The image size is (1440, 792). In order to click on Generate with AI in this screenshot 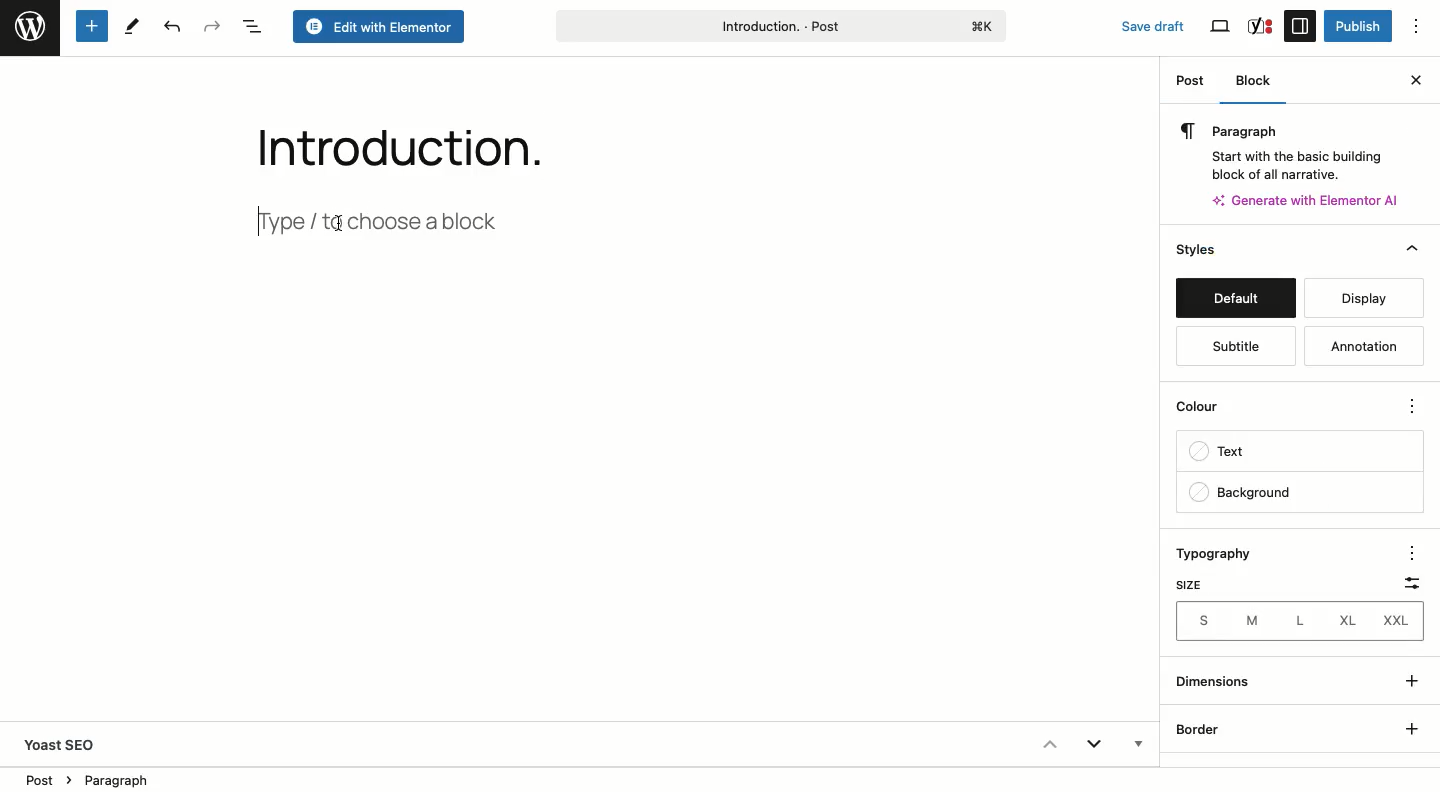, I will do `click(1314, 199)`.